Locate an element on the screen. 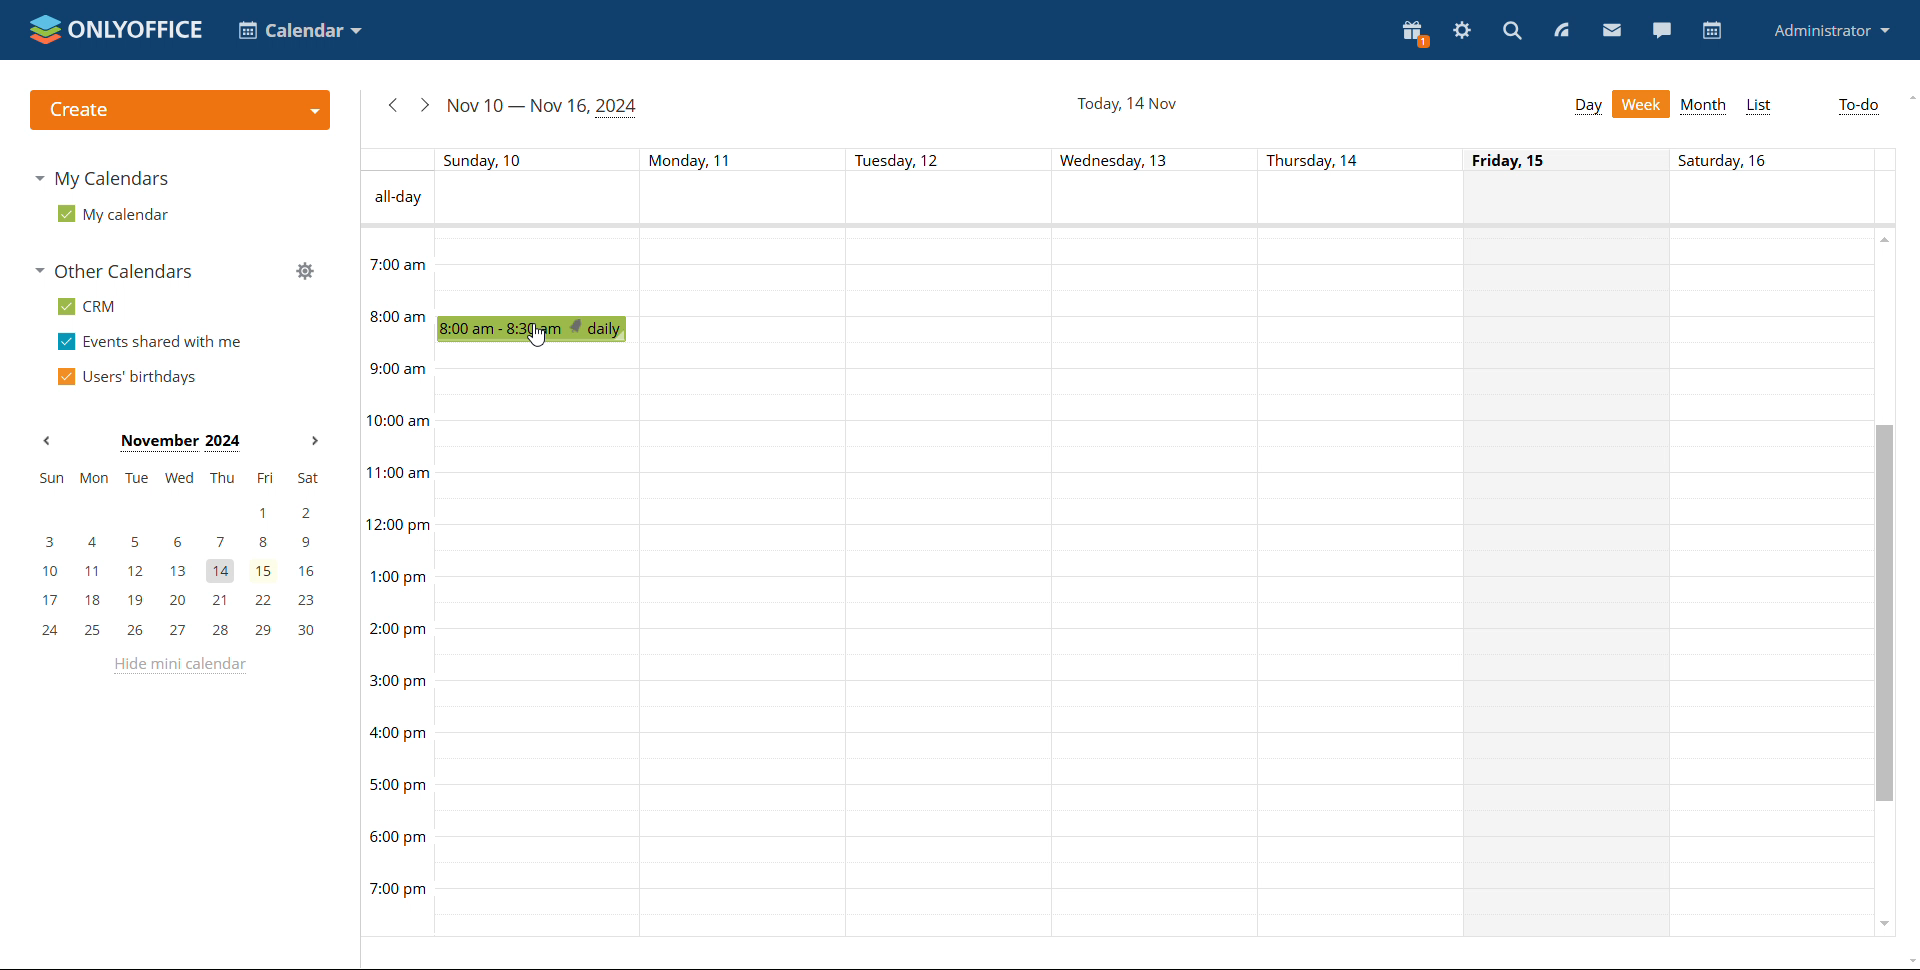  other calendars is located at coordinates (113, 271).